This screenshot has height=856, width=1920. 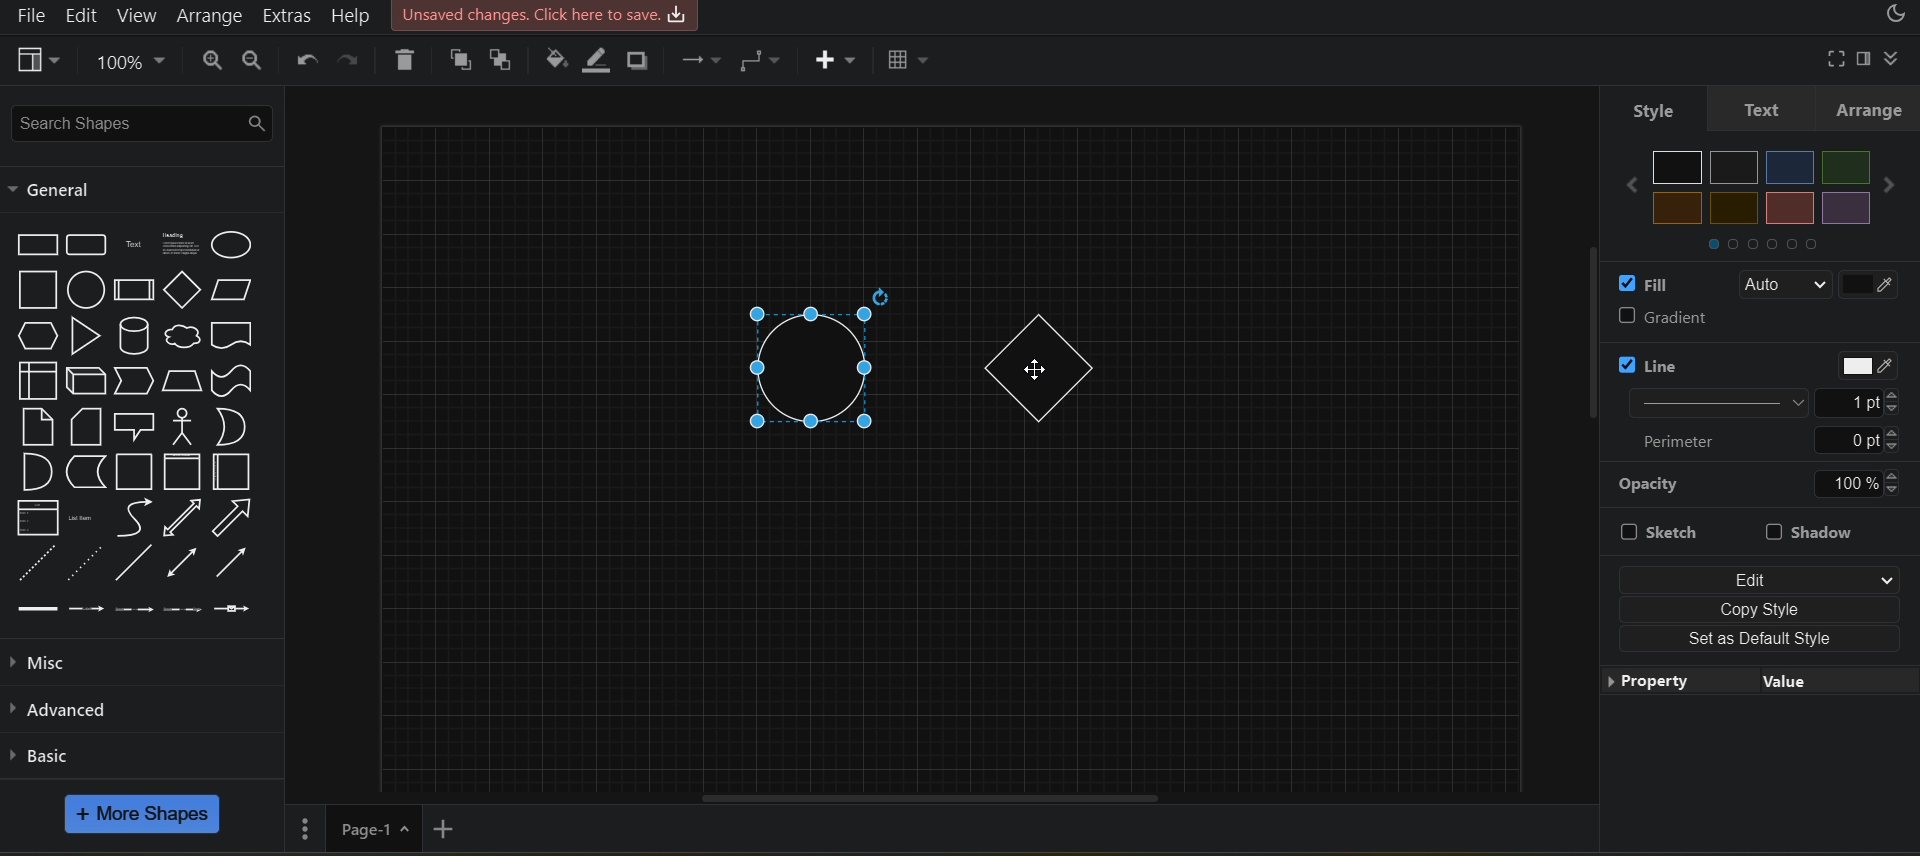 What do you see at coordinates (1792, 208) in the screenshot?
I see `` at bounding box center [1792, 208].